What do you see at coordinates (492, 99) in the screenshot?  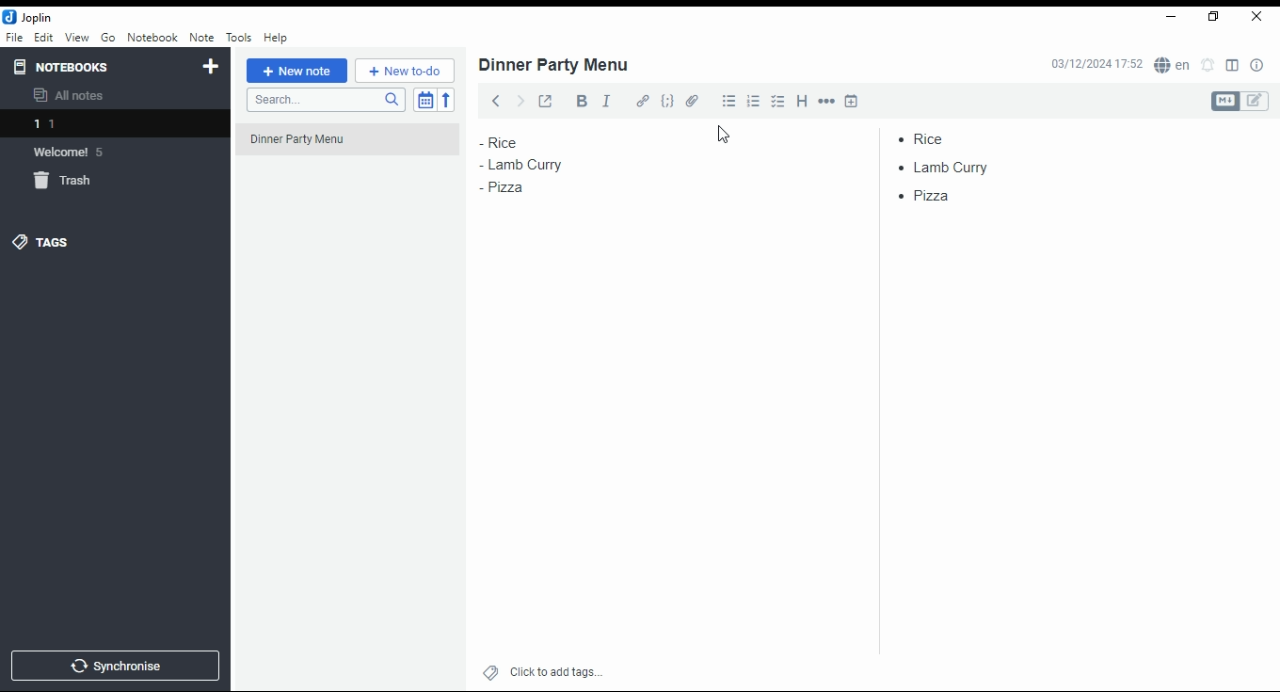 I see `back` at bounding box center [492, 99].